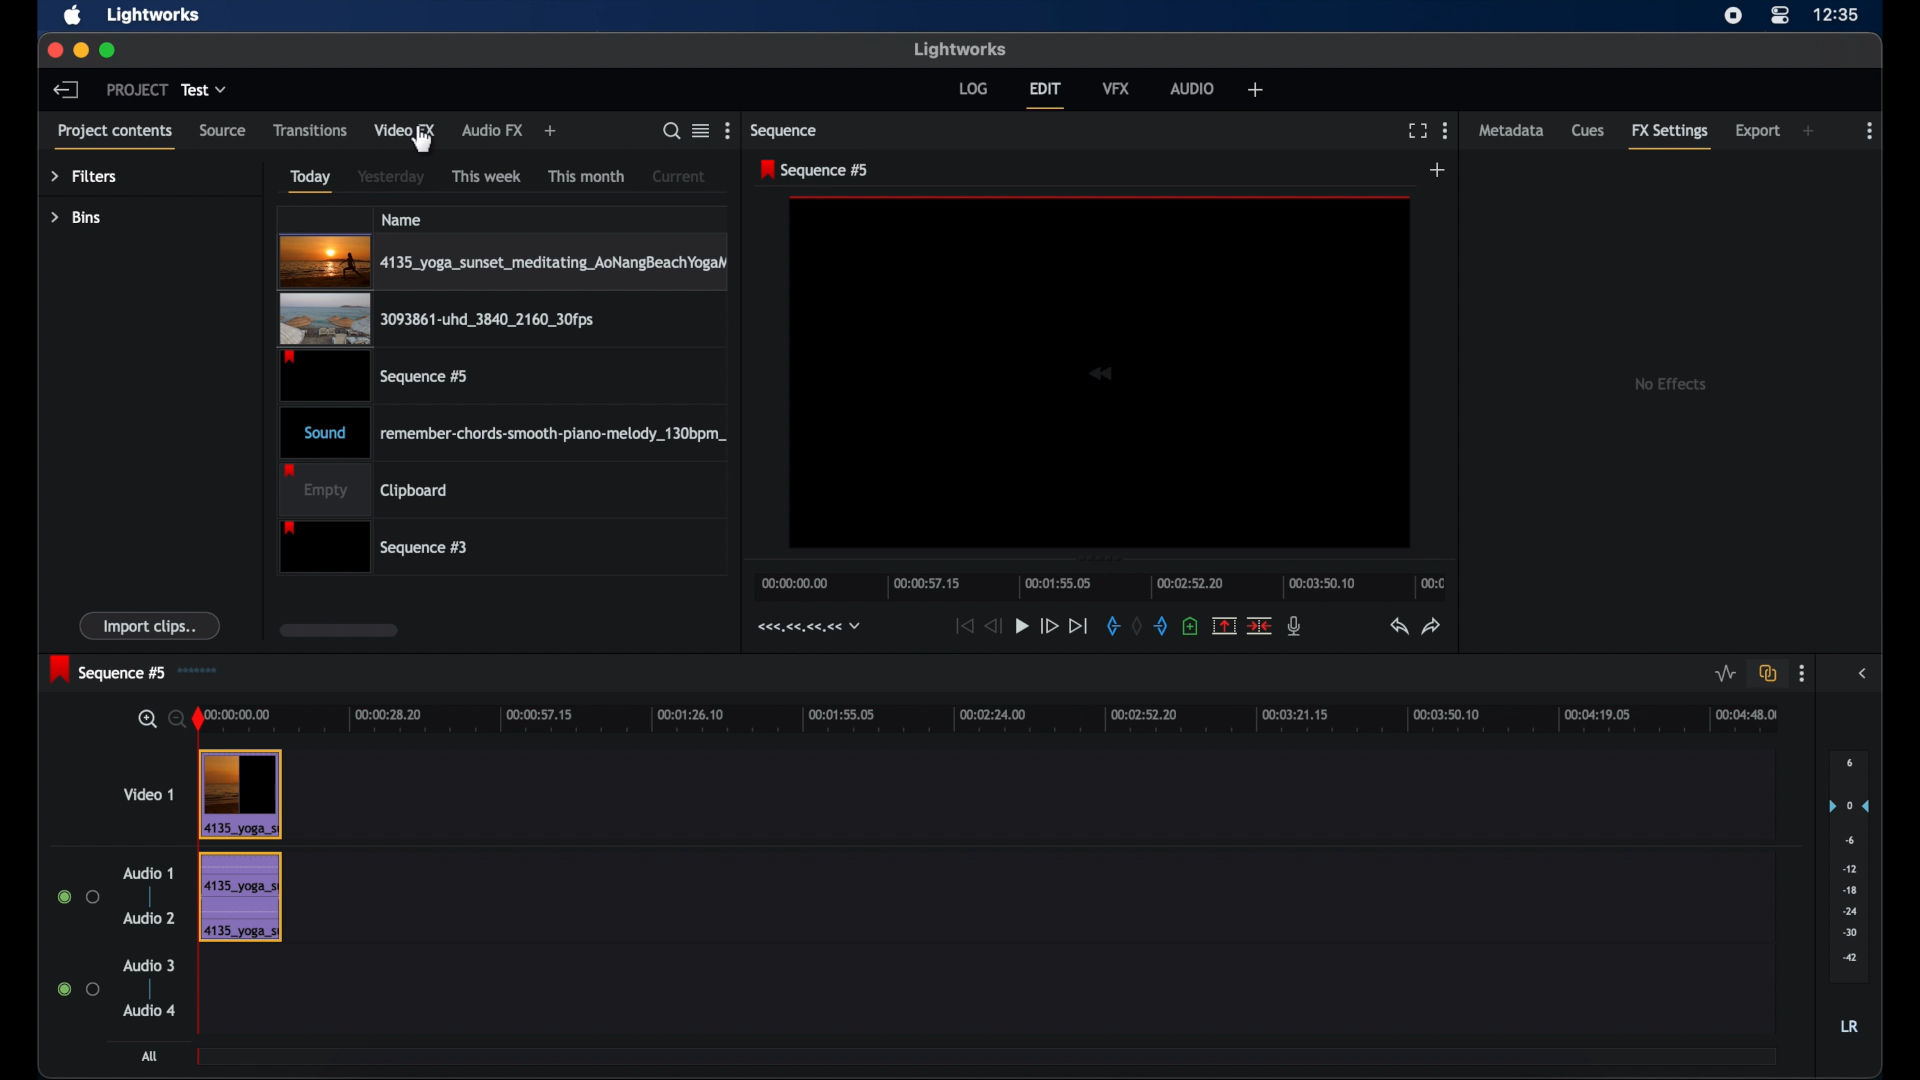 The image size is (1920, 1080). Describe the element at coordinates (1838, 16) in the screenshot. I see `time` at that location.